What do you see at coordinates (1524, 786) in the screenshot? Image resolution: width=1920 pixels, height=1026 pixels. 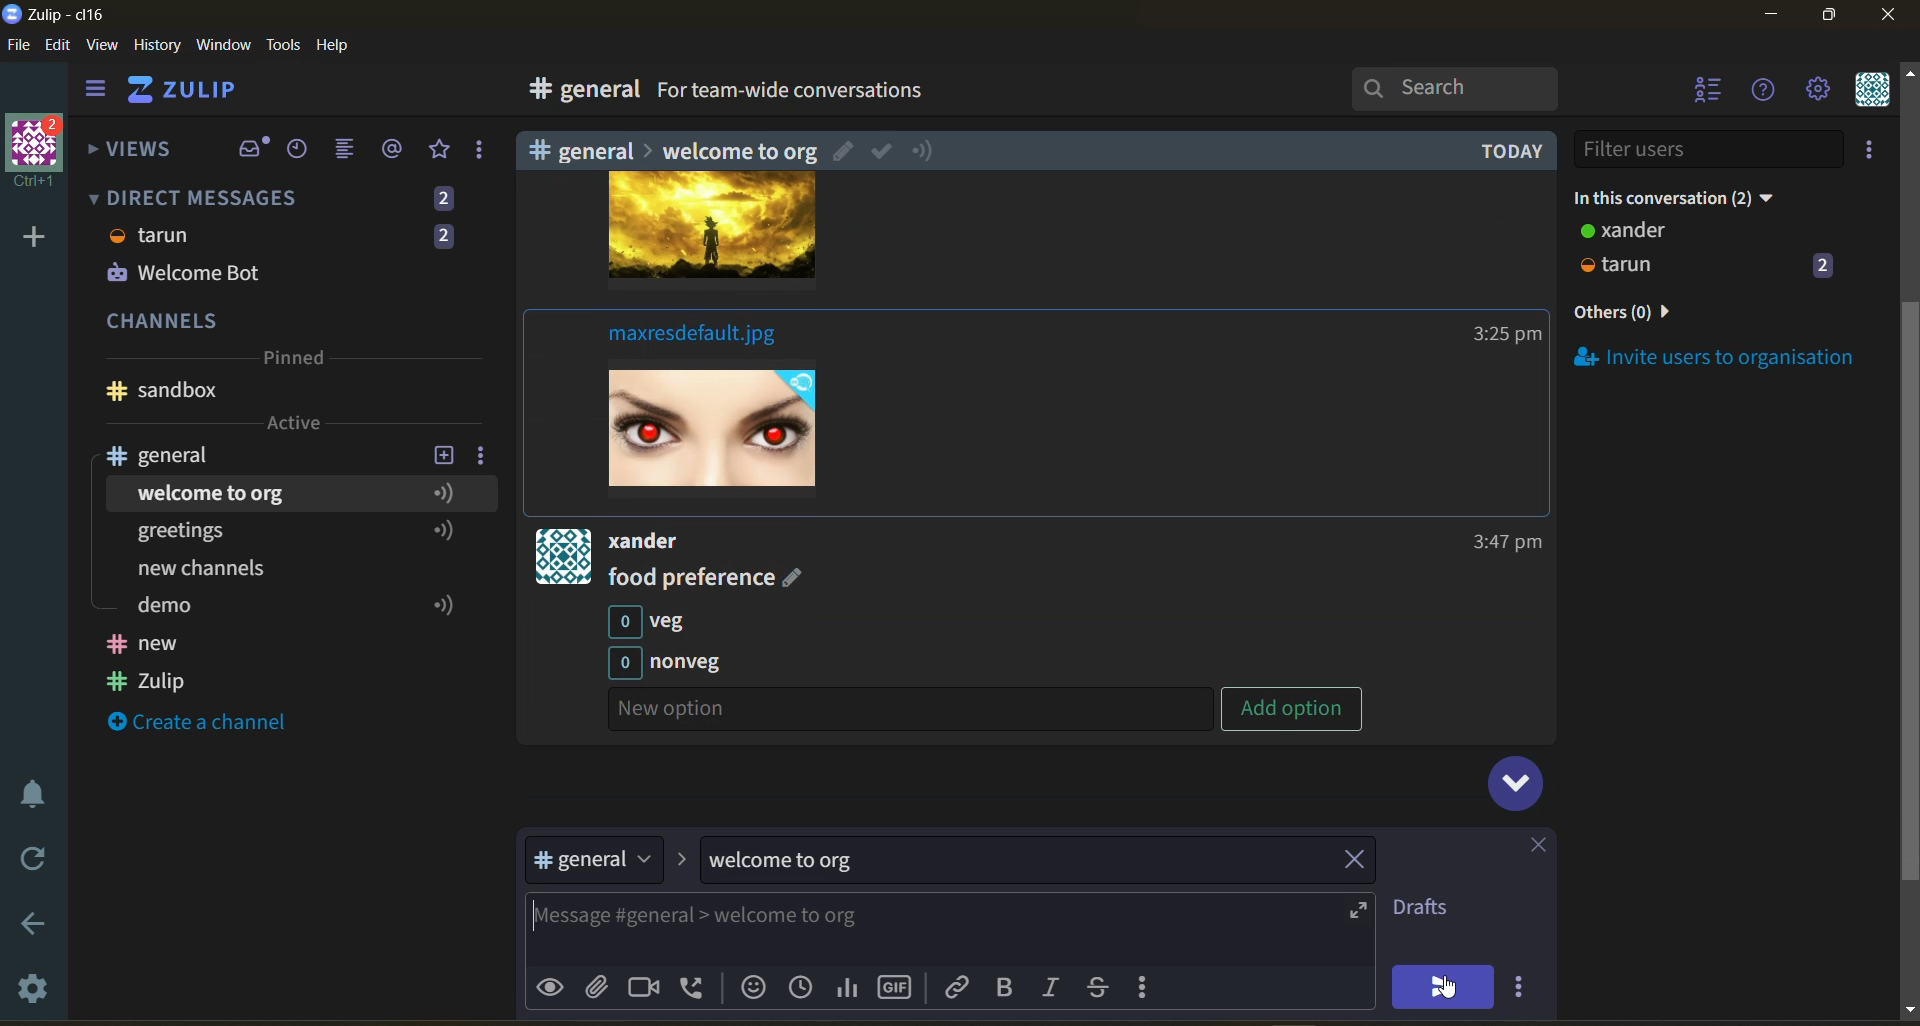 I see `scroll to bottom` at bounding box center [1524, 786].